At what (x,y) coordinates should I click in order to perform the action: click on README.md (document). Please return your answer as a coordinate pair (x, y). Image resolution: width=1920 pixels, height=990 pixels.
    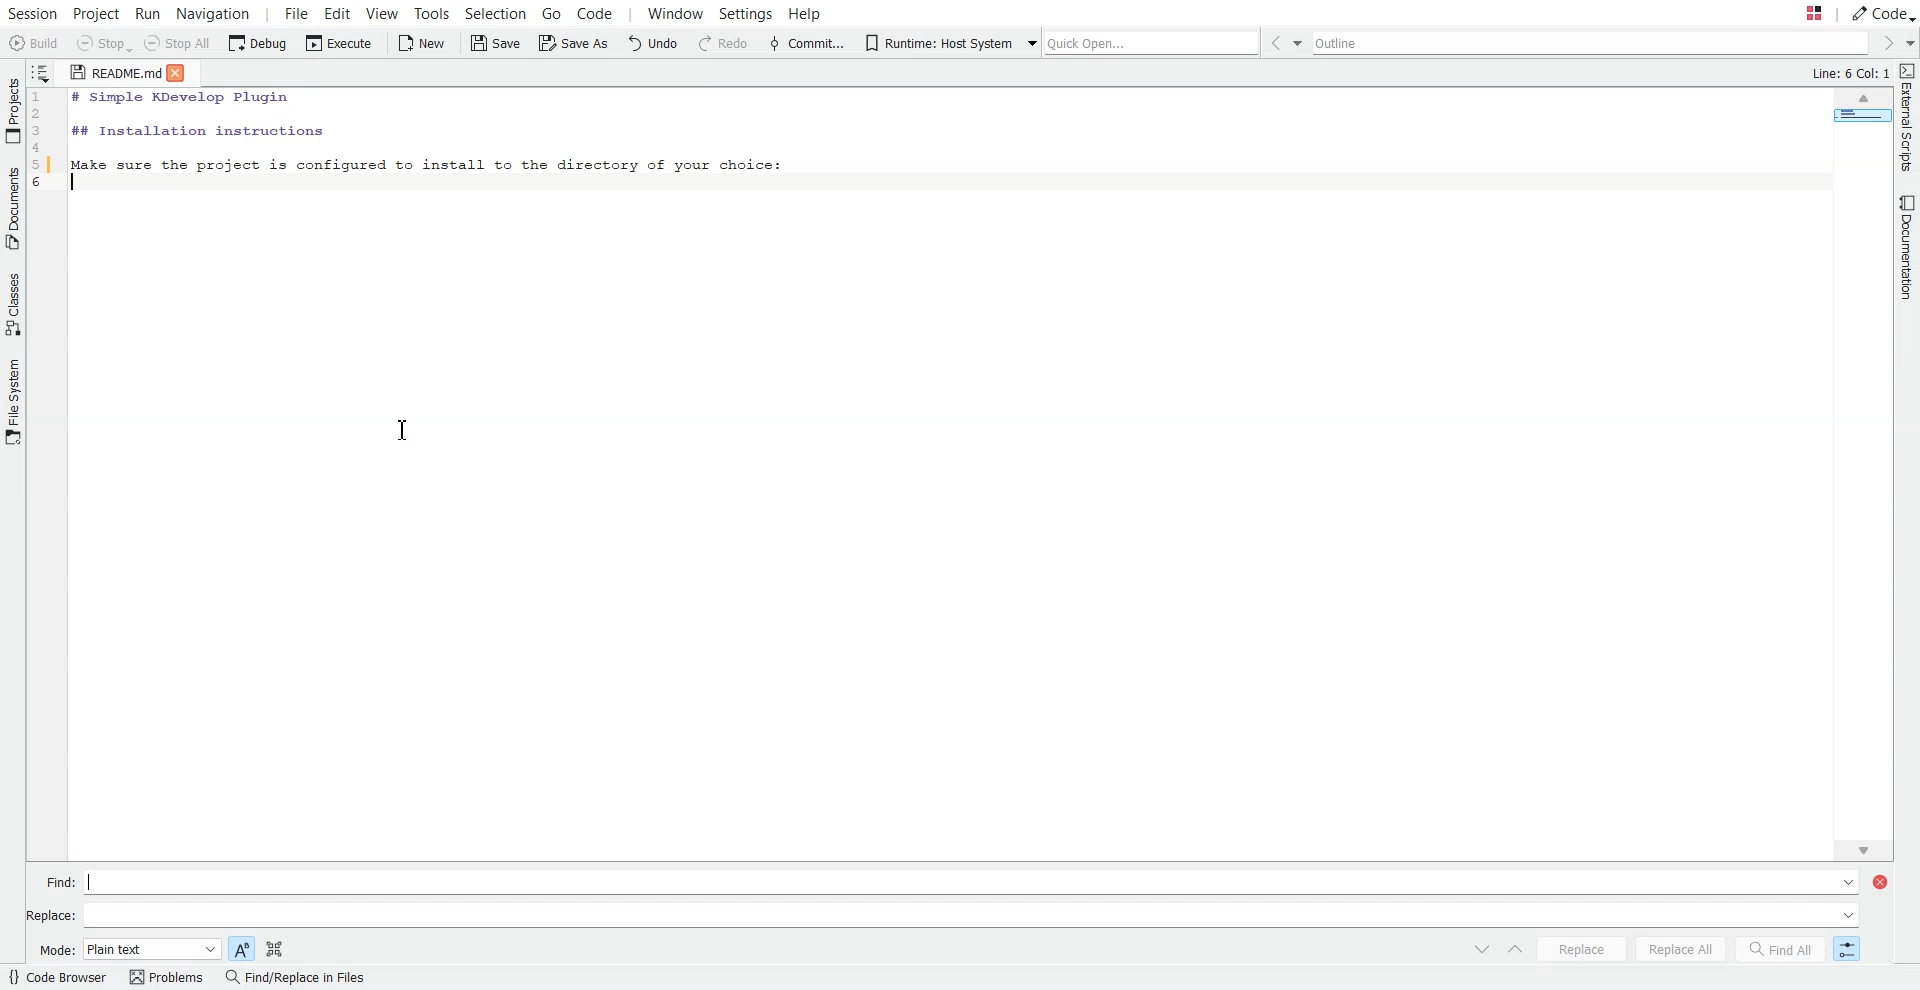
    Looking at the image, I should click on (115, 74).